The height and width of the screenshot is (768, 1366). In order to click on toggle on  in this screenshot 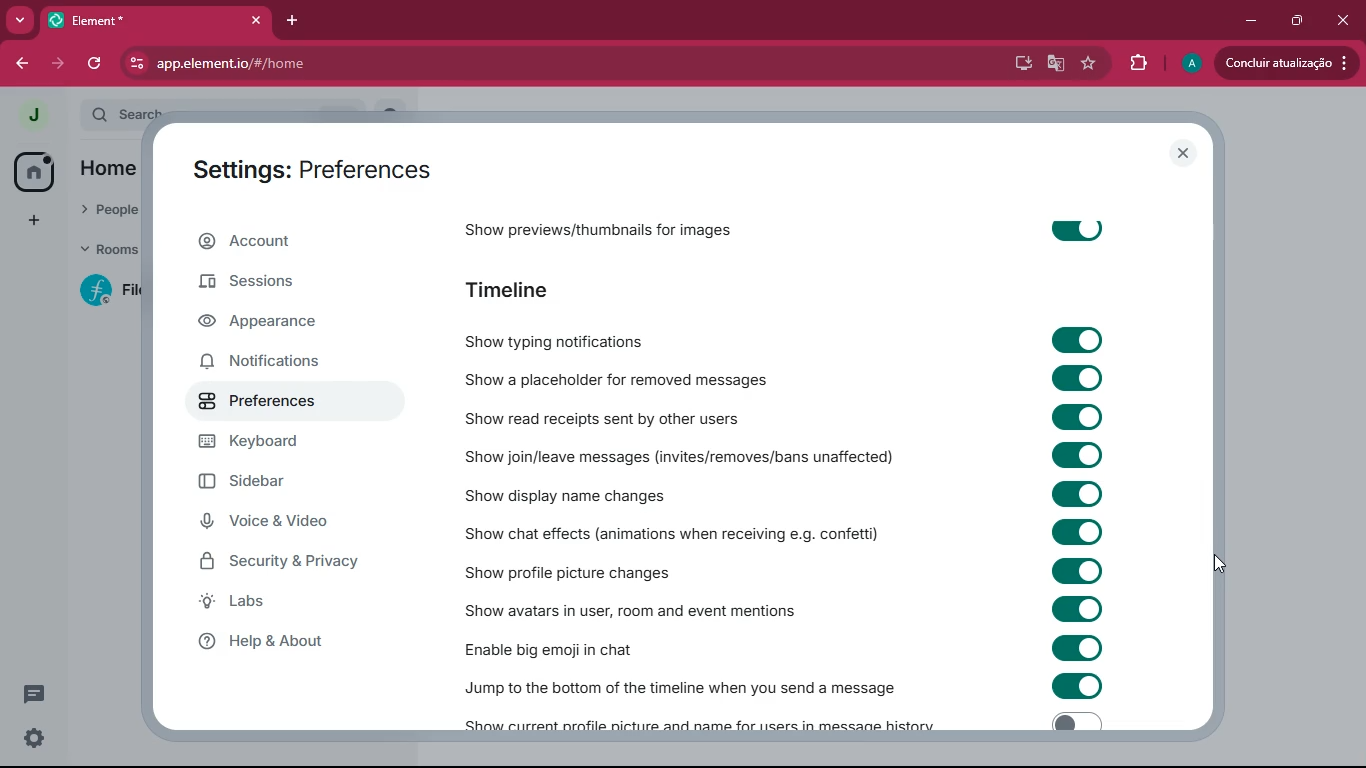, I will do `click(1077, 533)`.